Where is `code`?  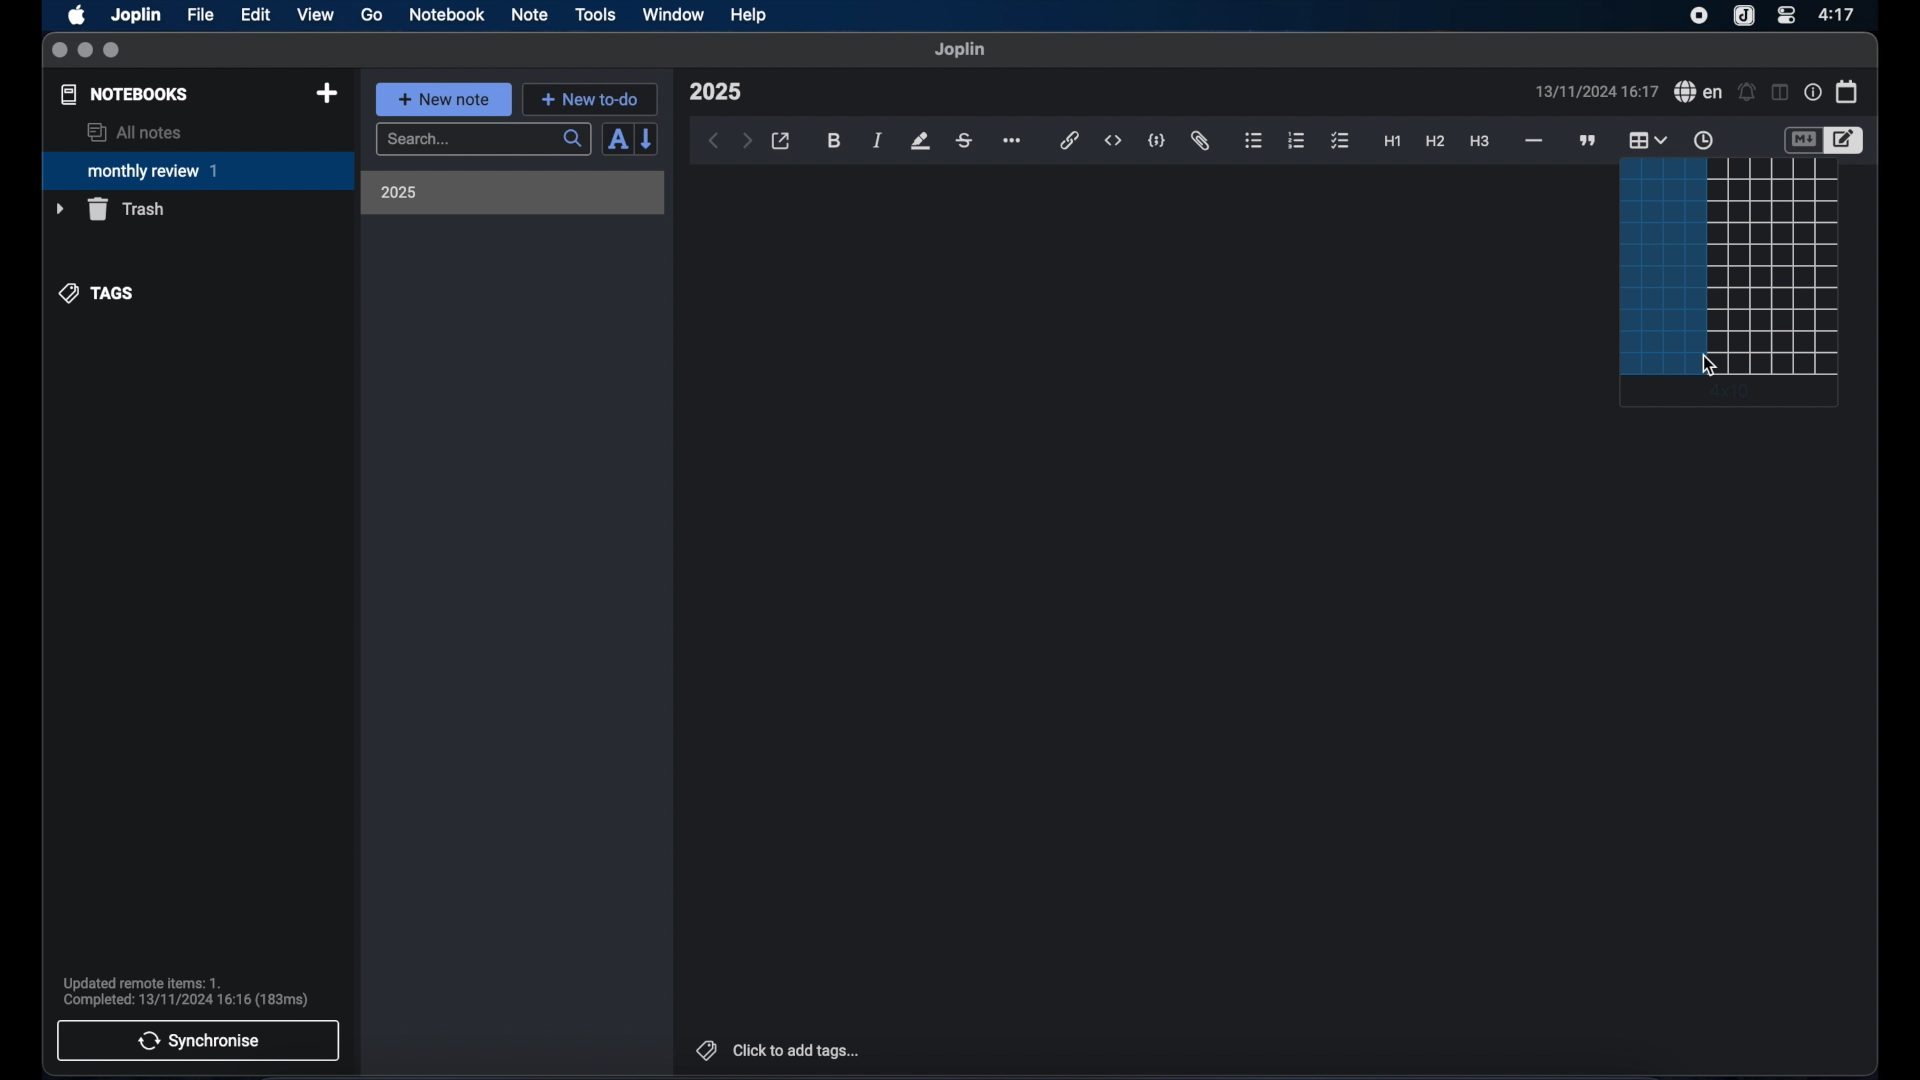 code is located at coordinates (1157, 142).